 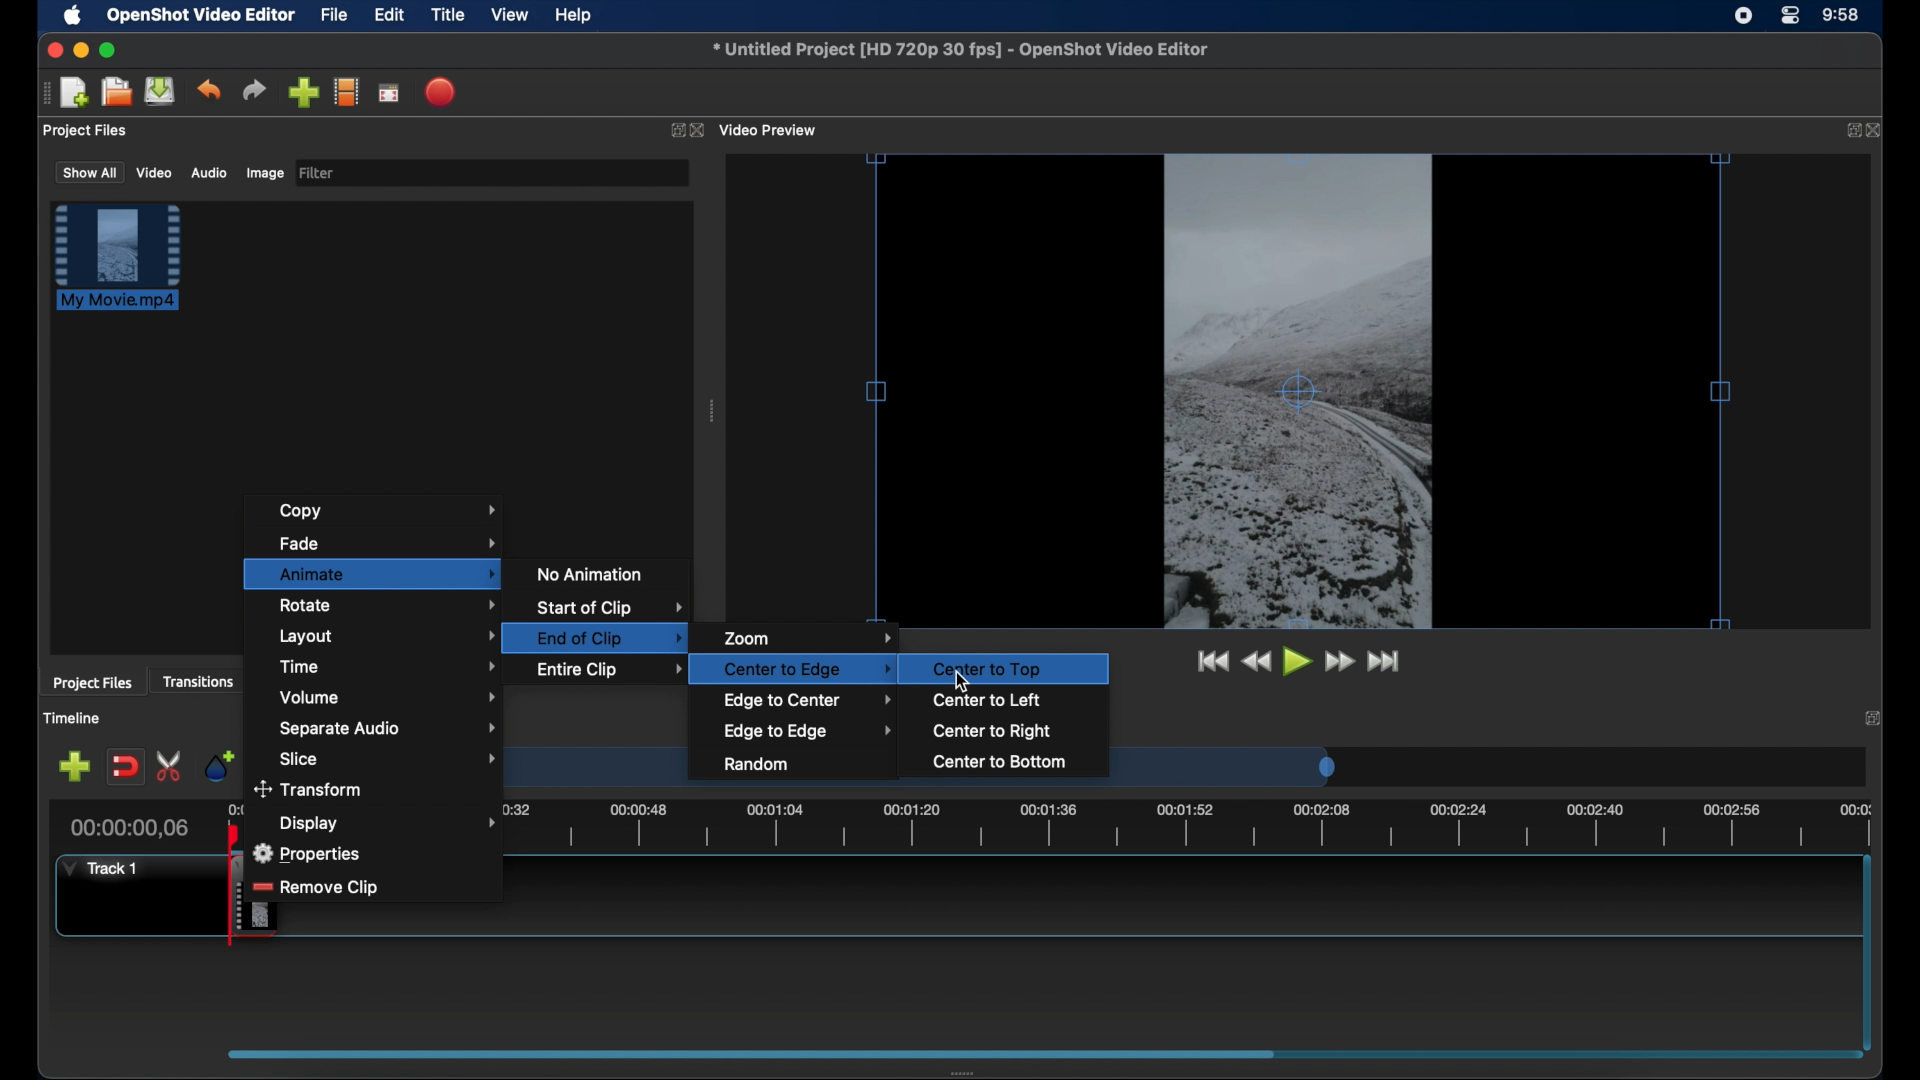 What do you see at coordinates (264, 175) in the screenshot?
I see `image` at bounding box center [264, 175].